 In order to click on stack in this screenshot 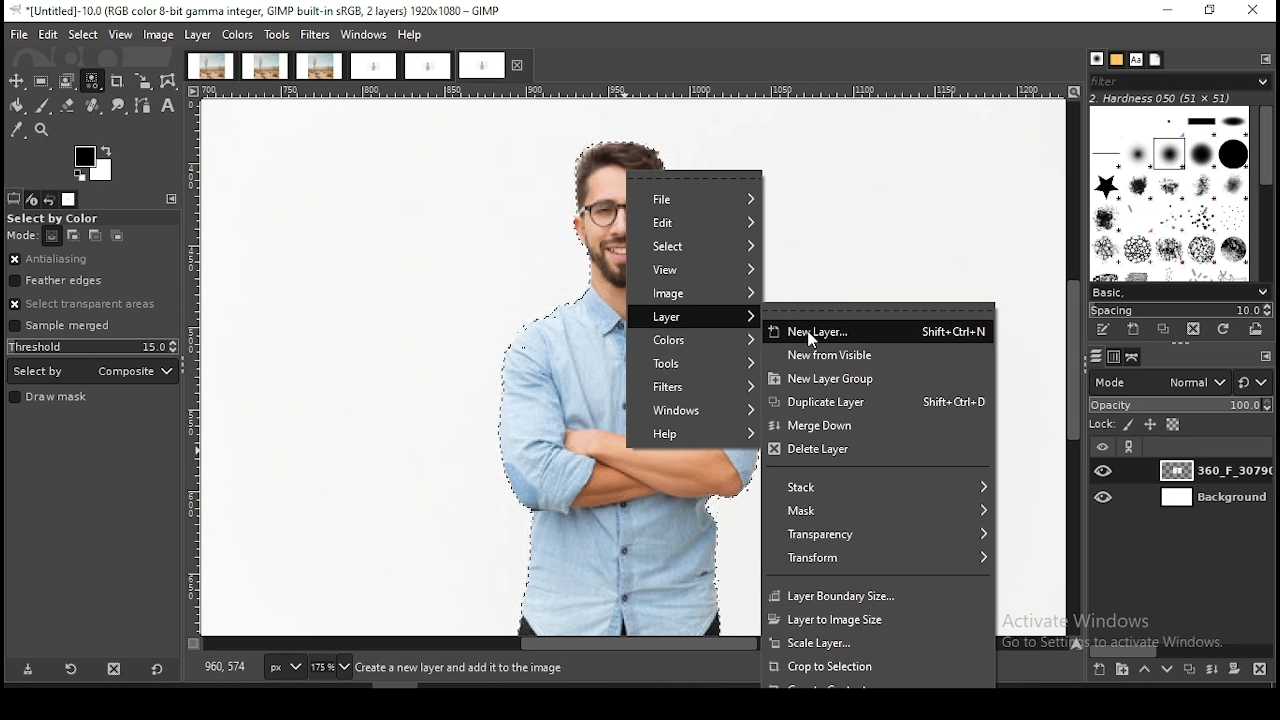, I will do `click(878, 485)`.